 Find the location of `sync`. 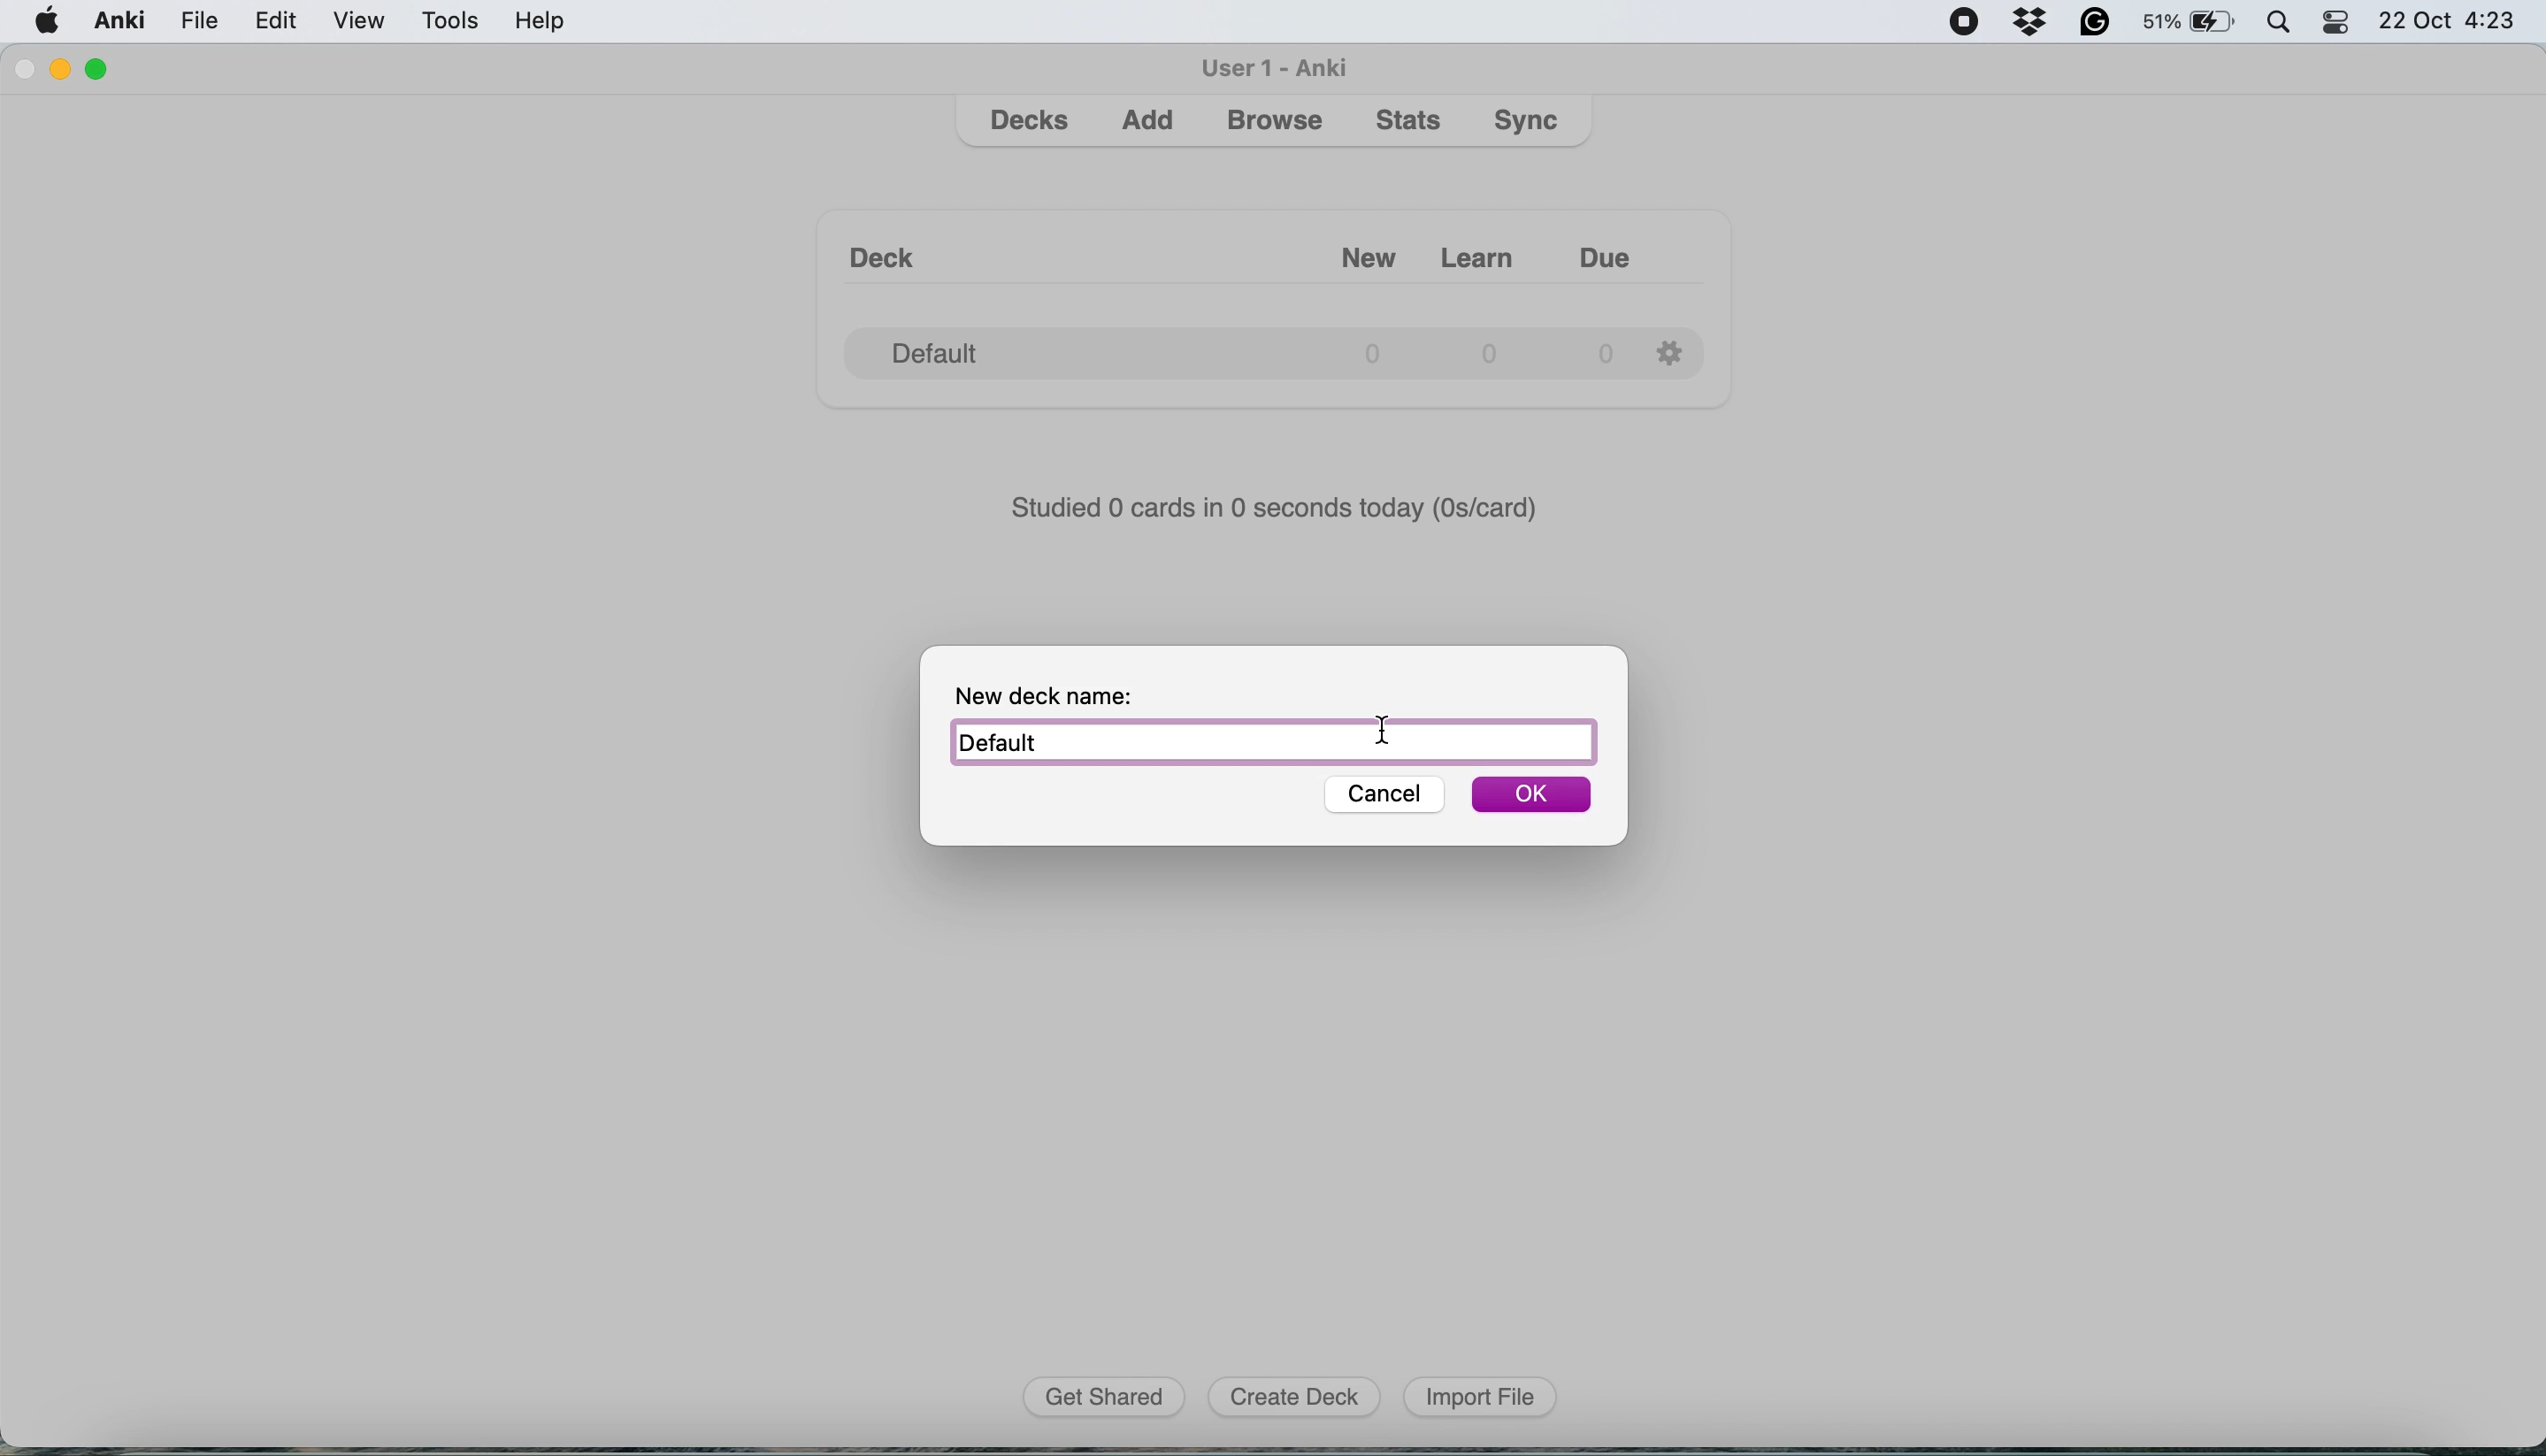

sync is located at coordinates (1530, 123).